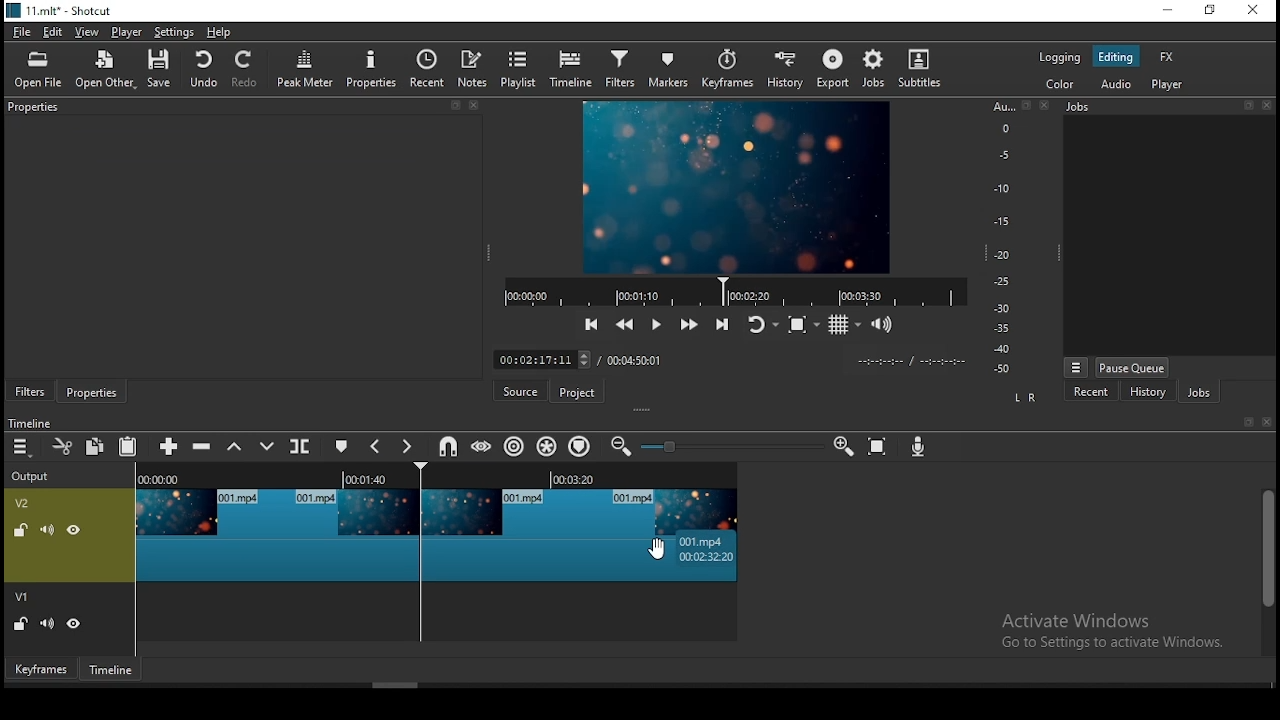 This screenshot has height=720, width=1280. Describe the element at coordinates (127, 449) in the screenshot. I see `paste` at that location.